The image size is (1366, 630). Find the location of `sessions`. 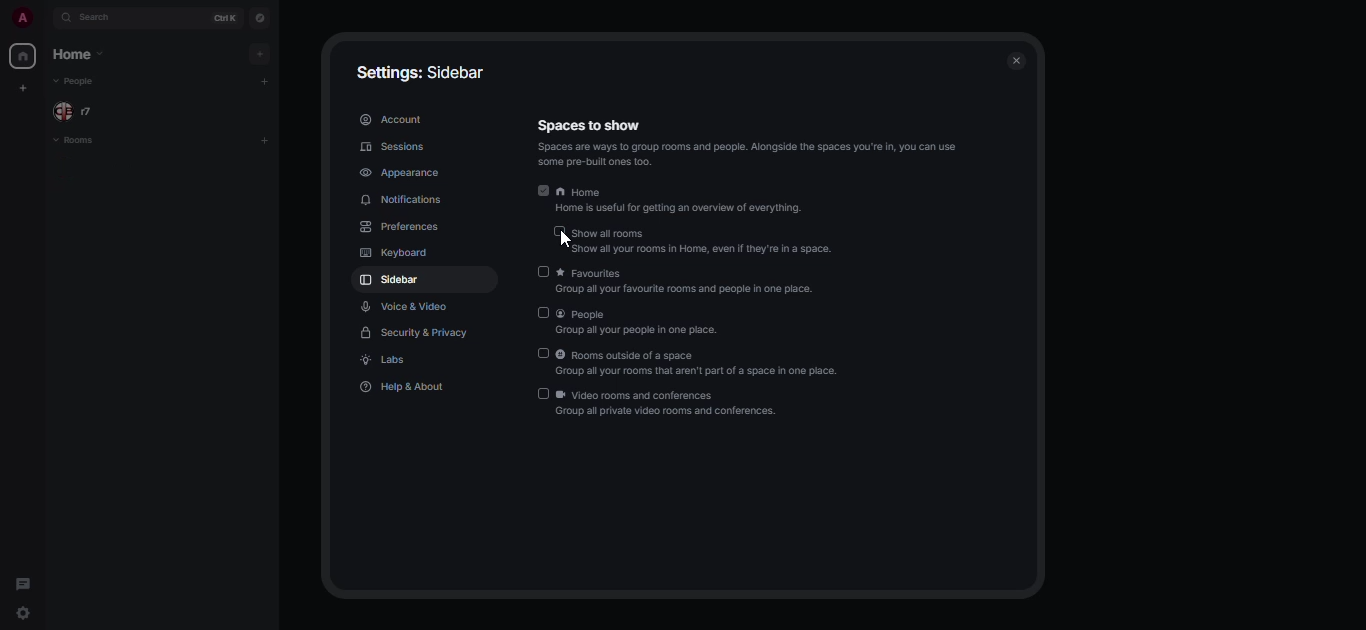

sessions is located at coordinates (390, 146).